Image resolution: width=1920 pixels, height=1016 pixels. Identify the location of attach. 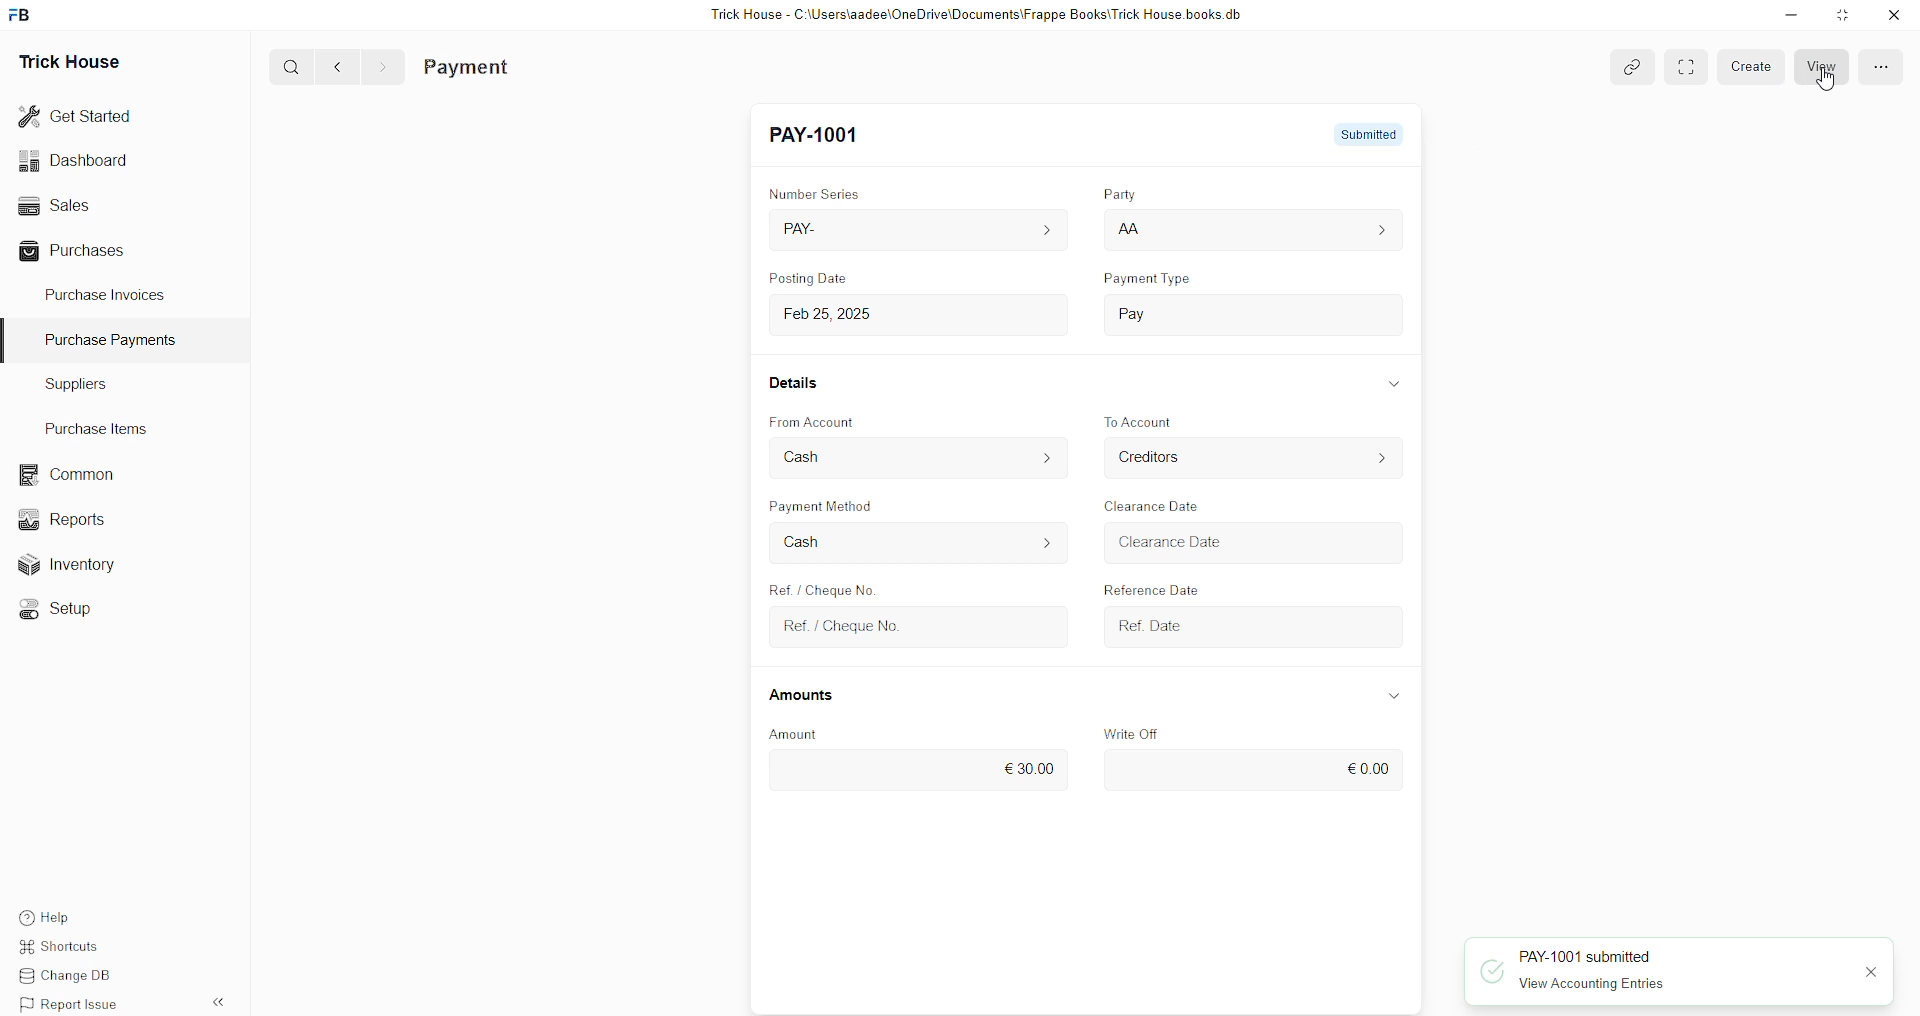
(1625, 63).